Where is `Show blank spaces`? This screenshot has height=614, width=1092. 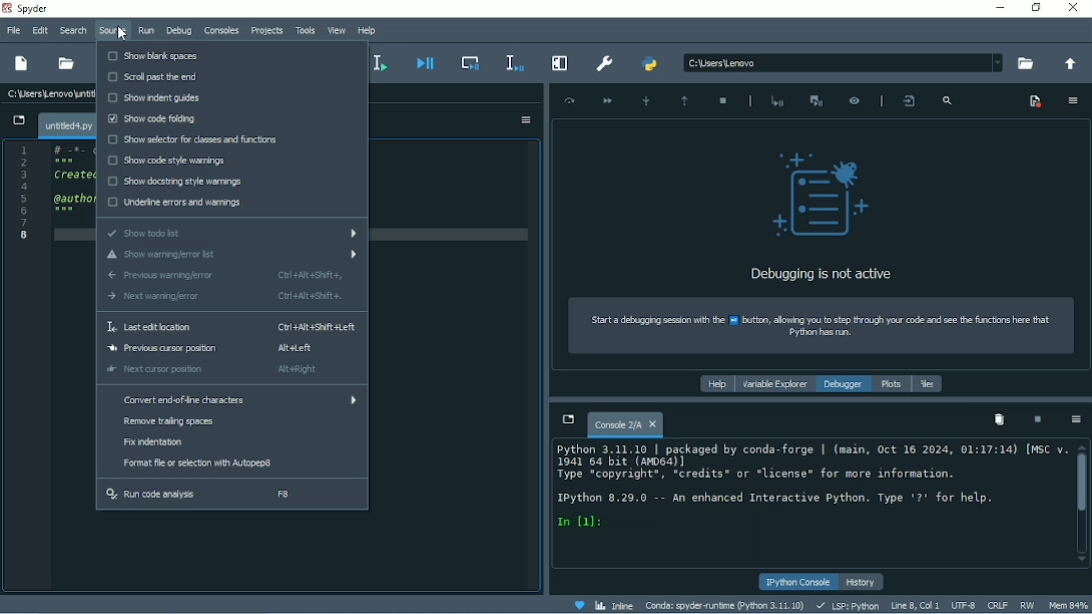
Show blank spaces is located at coordinates (231, 56).